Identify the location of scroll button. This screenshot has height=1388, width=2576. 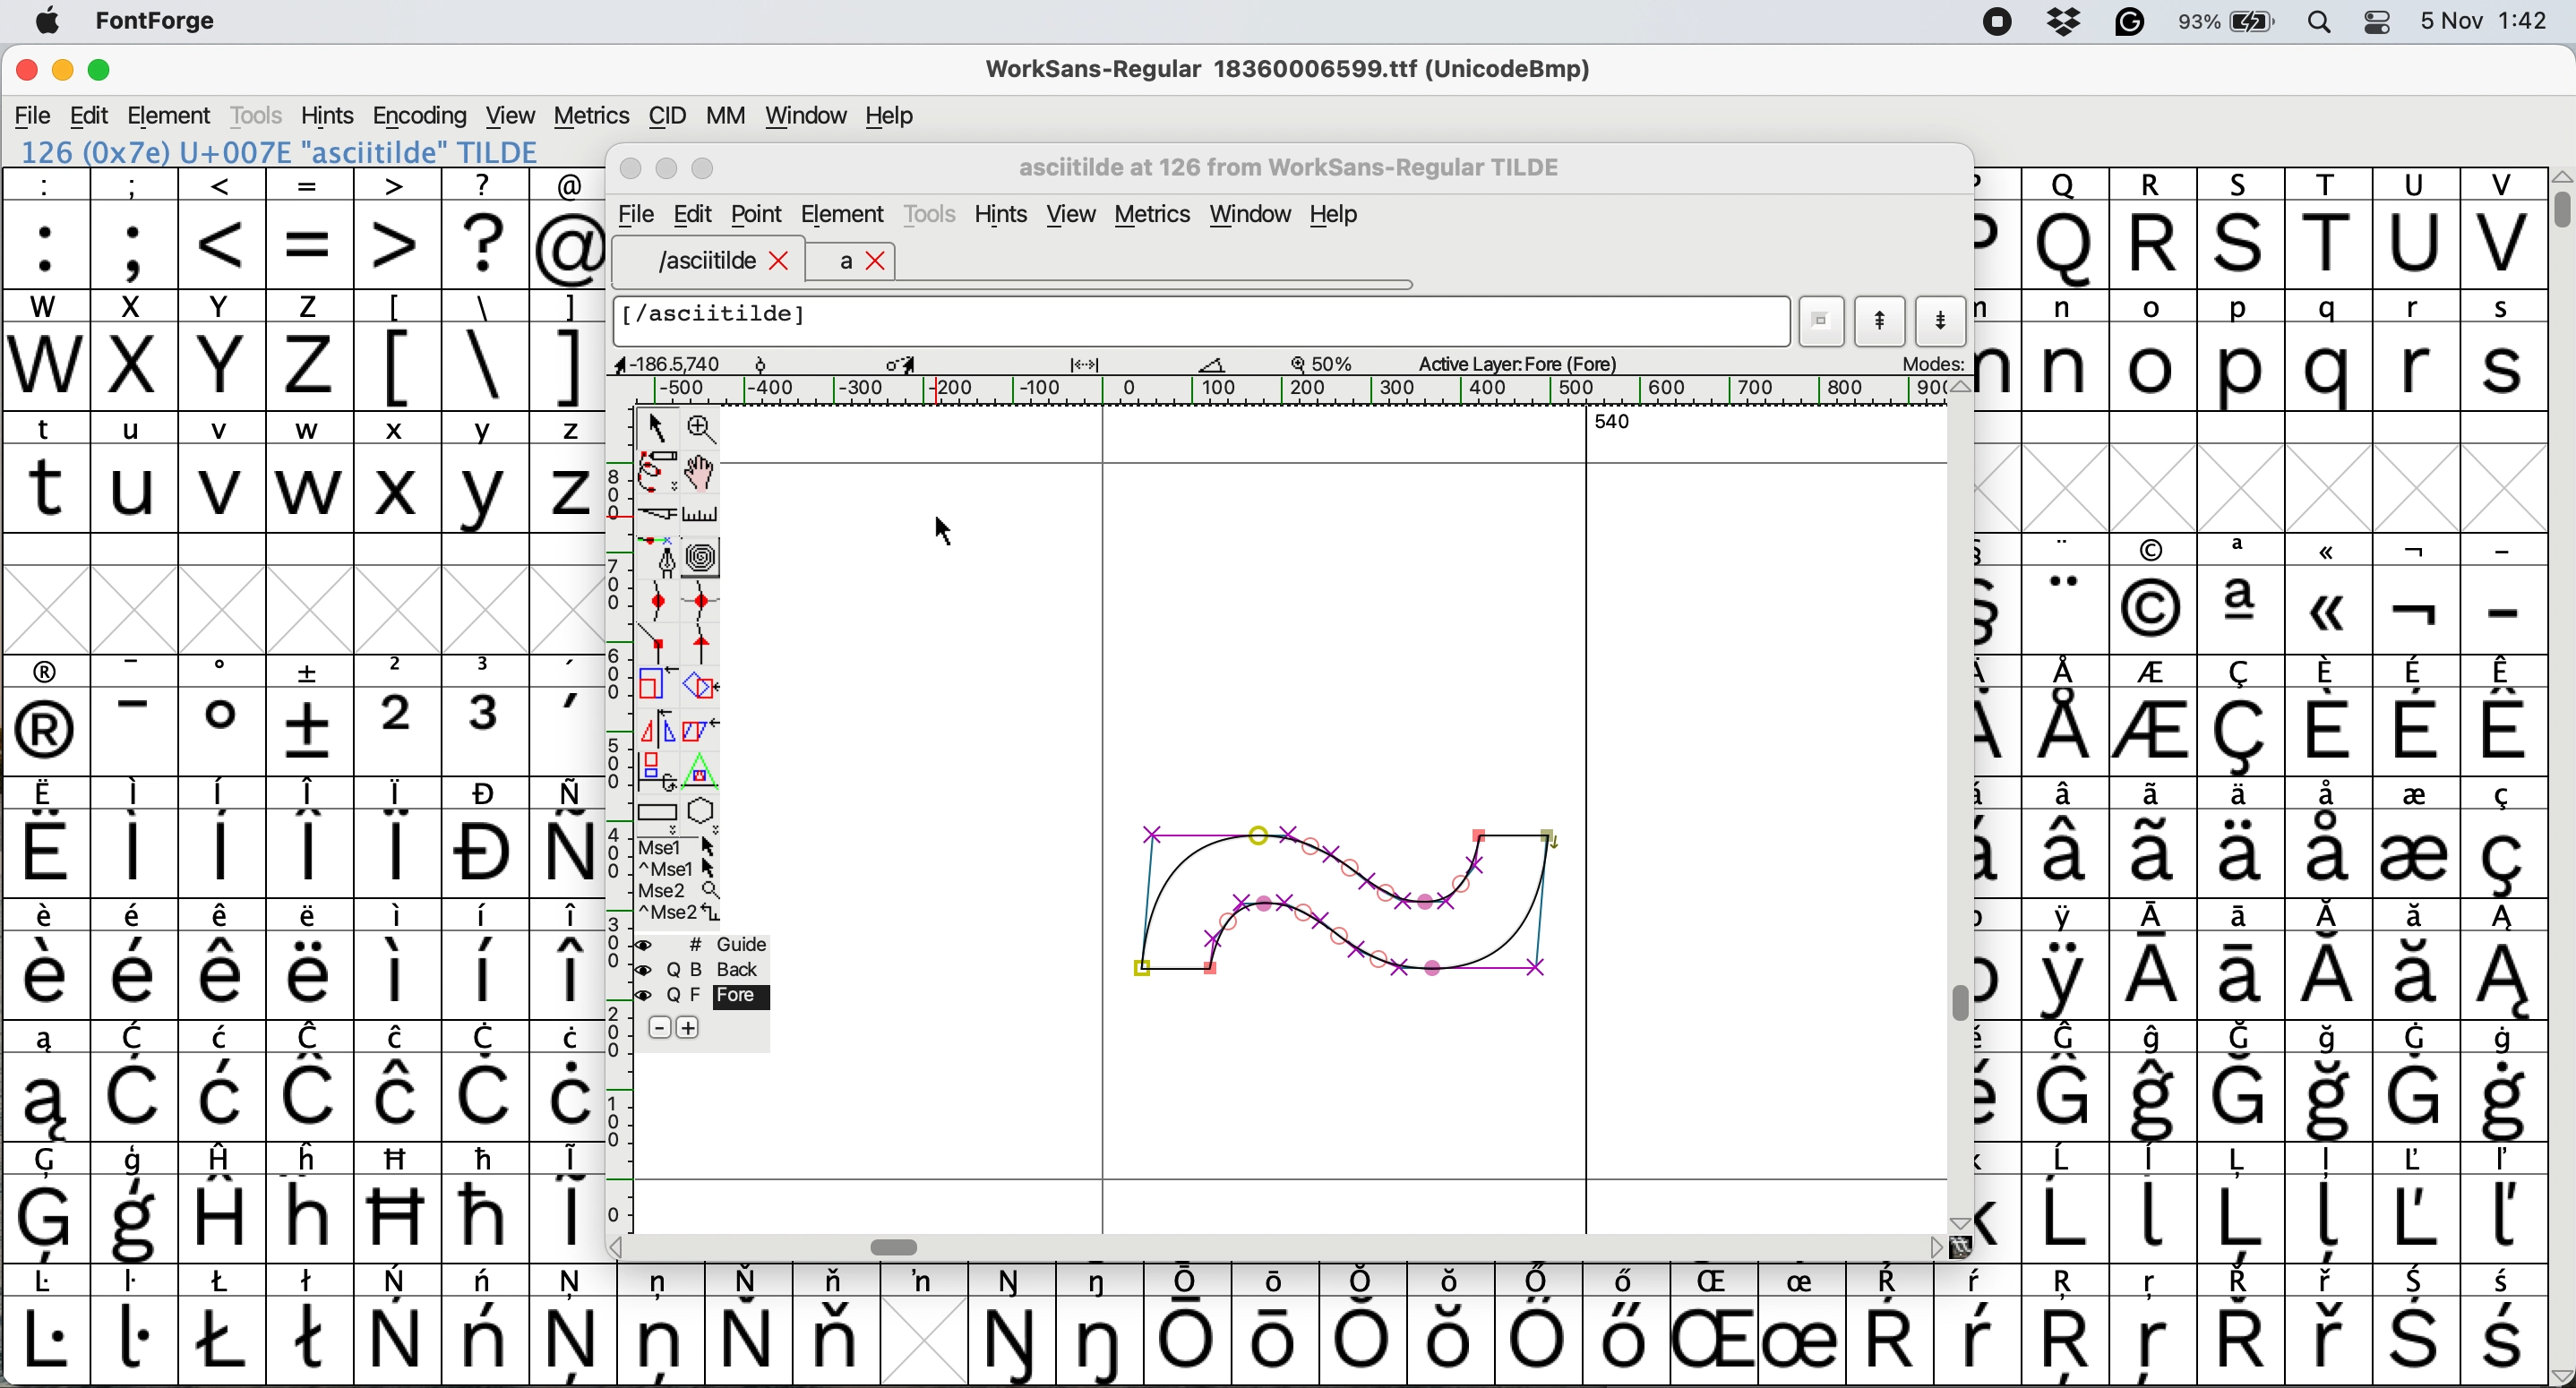
(1960, 388).